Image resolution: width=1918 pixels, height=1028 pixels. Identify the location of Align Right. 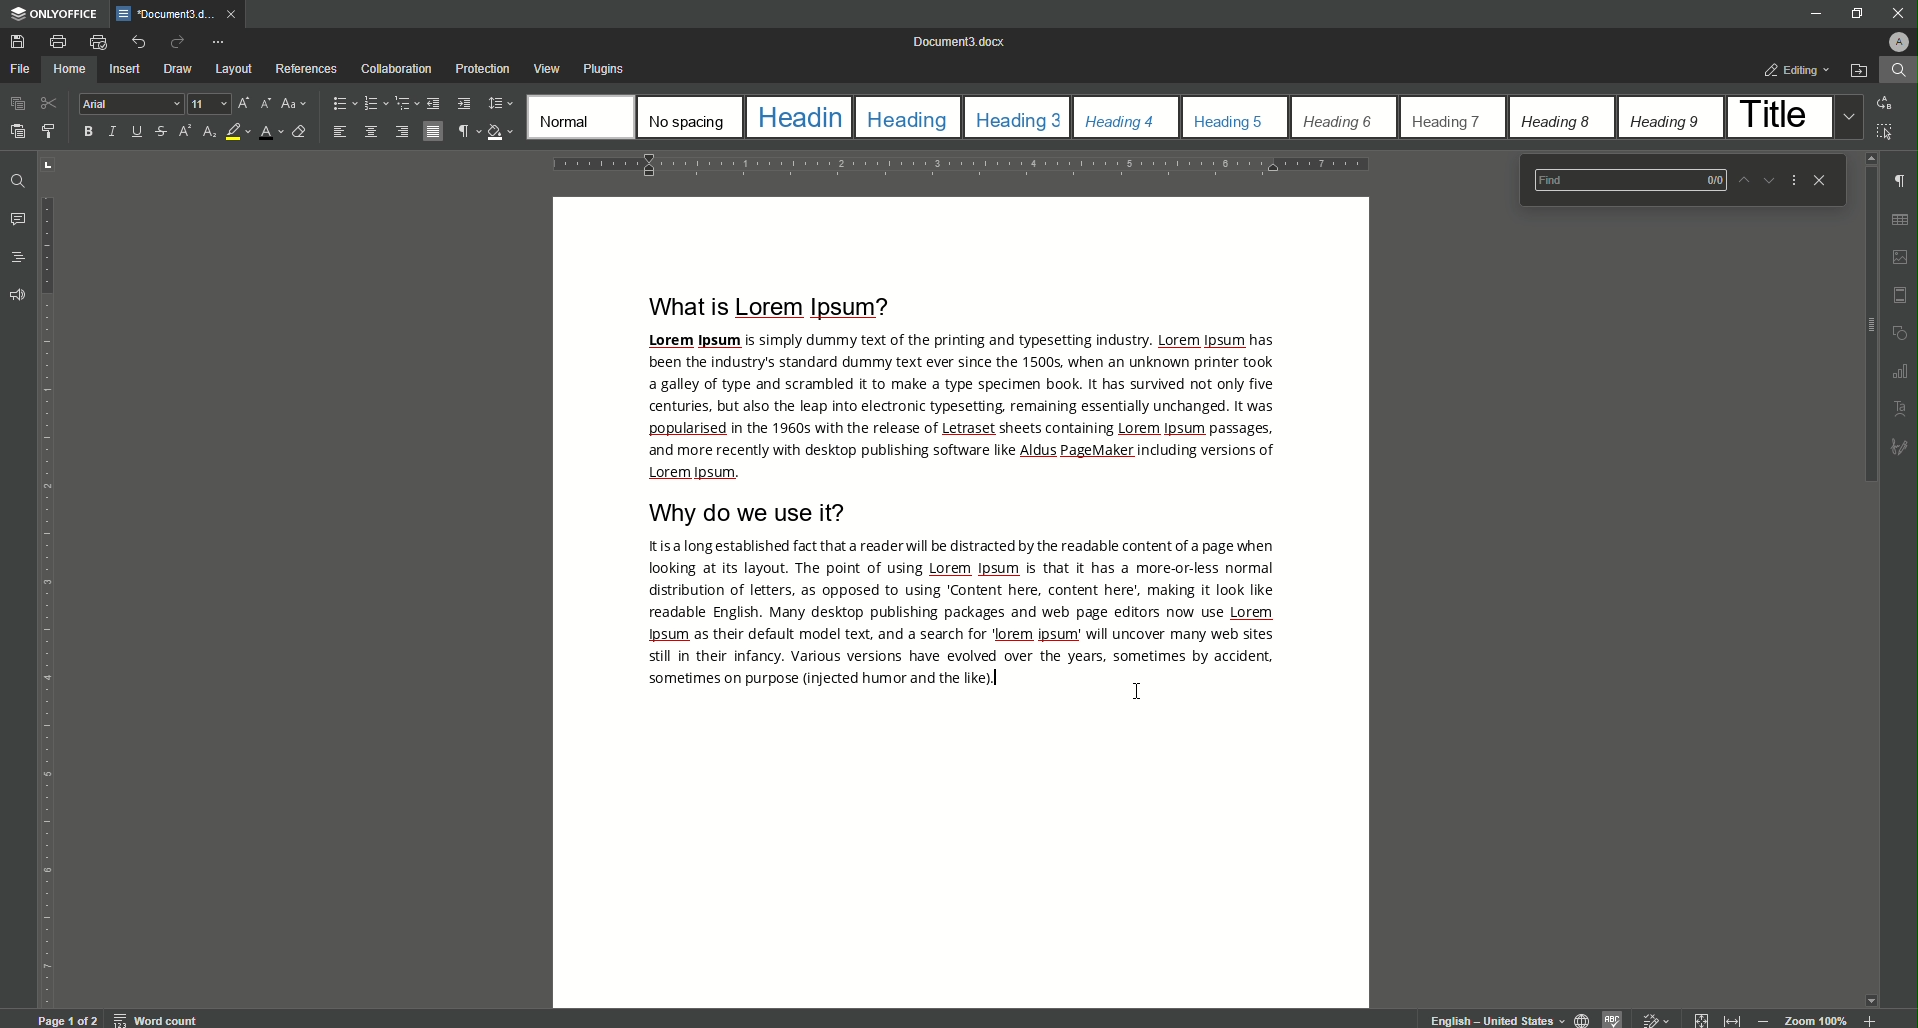
(401, 133).